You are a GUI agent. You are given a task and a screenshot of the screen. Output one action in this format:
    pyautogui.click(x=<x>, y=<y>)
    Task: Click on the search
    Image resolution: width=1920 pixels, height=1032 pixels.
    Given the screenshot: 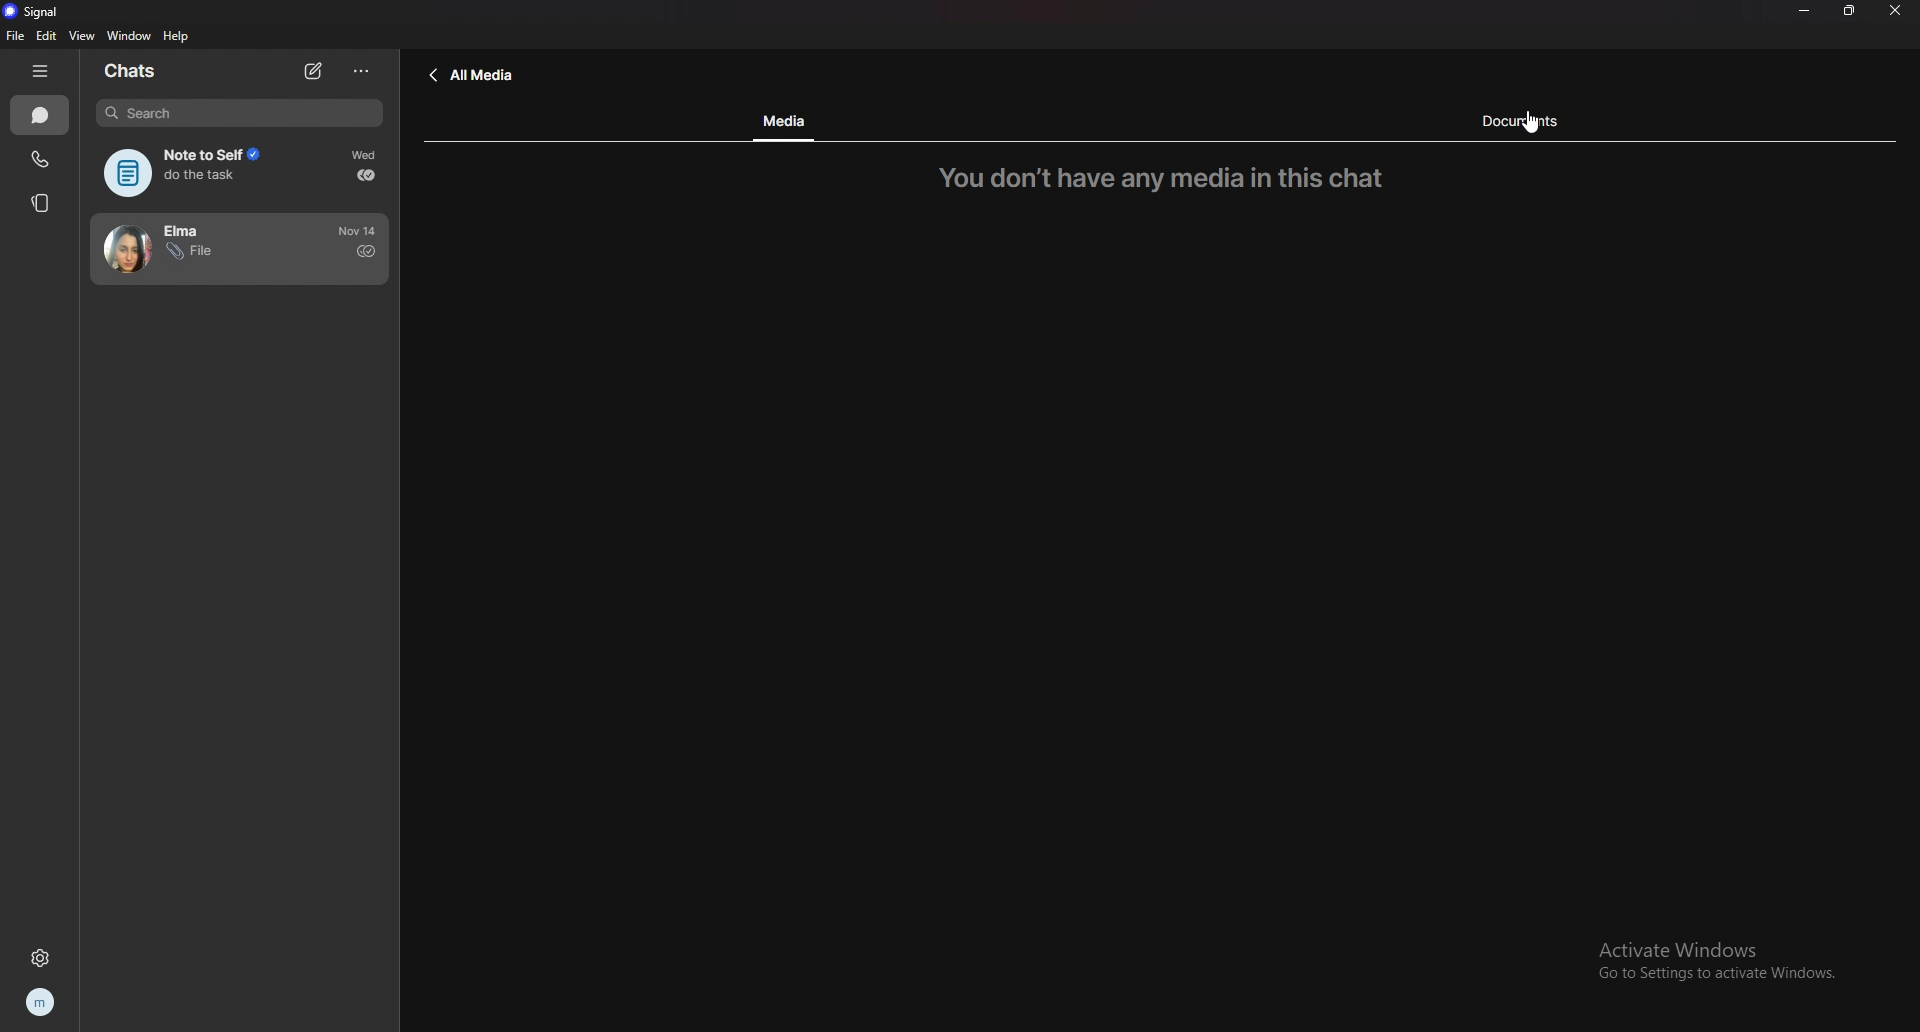 What is the action you would take?
    pyautogui.click(x=240, y=113)
    